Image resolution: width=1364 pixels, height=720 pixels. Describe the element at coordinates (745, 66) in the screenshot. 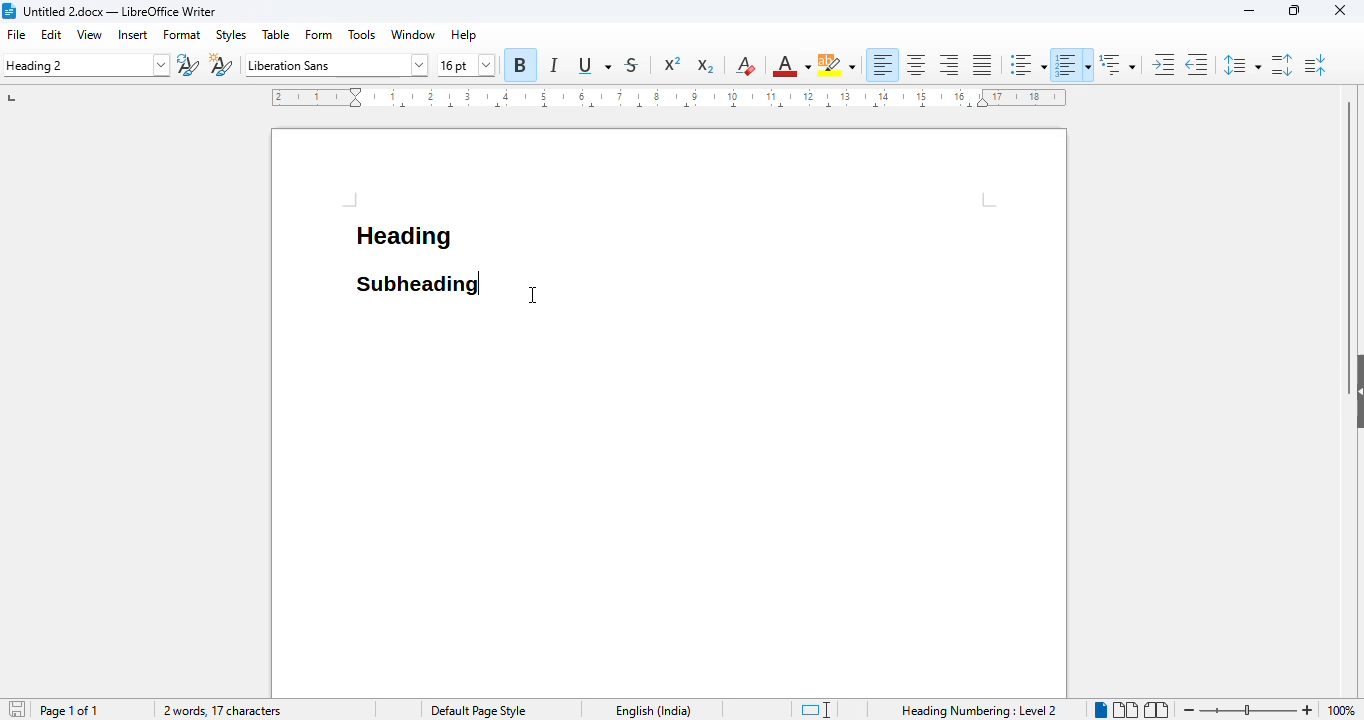

I see `clear direct formatting` at that location.